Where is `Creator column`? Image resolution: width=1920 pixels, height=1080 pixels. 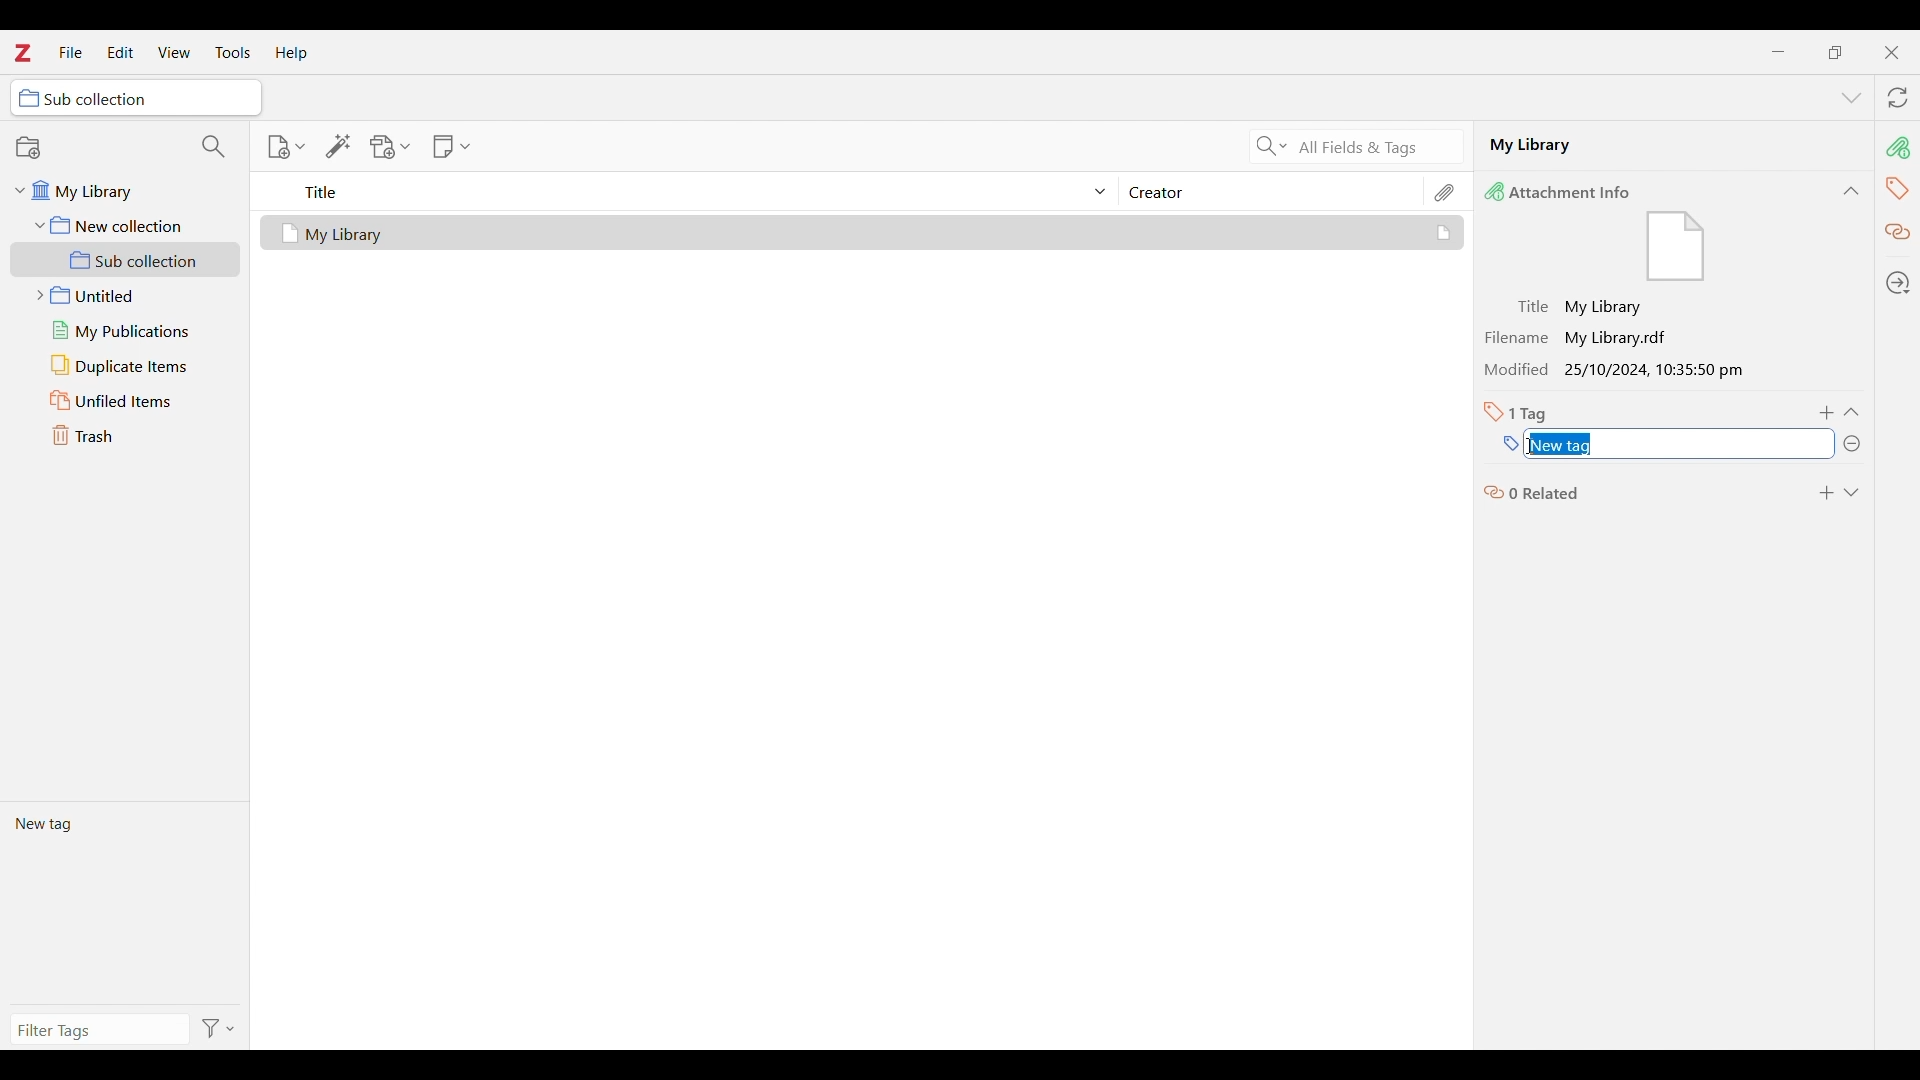 Creator column is located at coordinates (1270, 191).